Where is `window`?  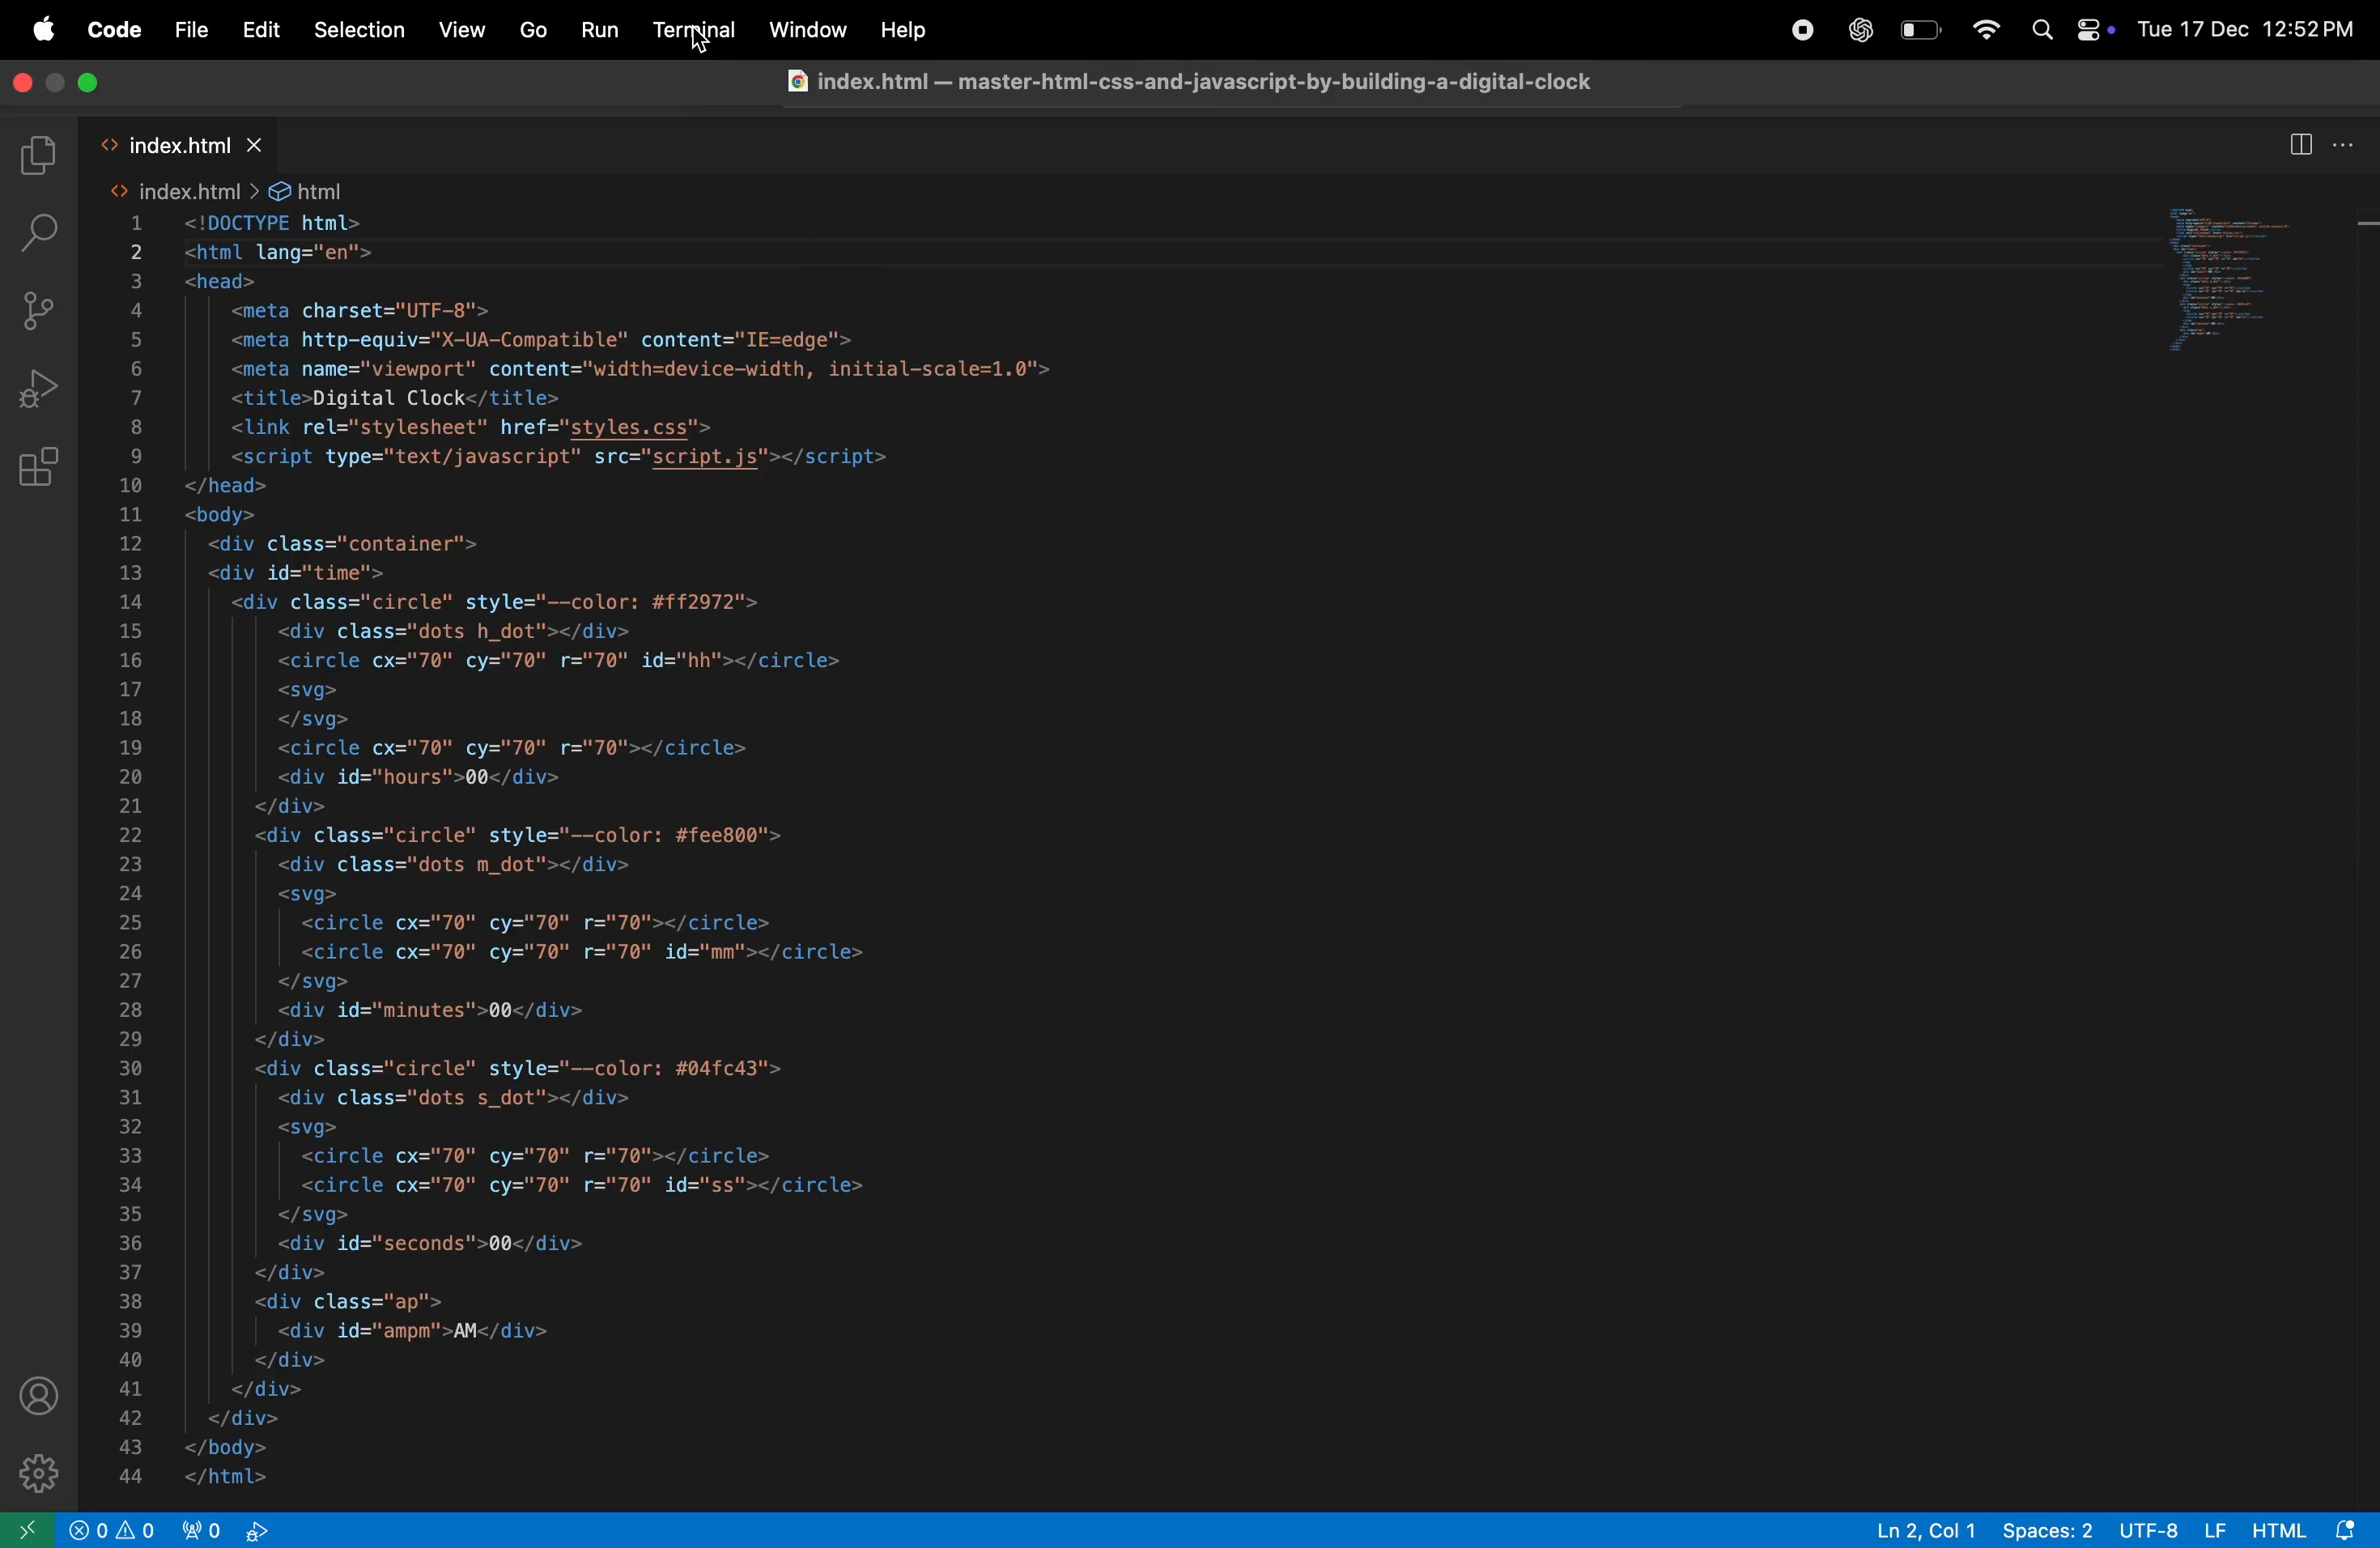
window is located at coordinates (810, 28).